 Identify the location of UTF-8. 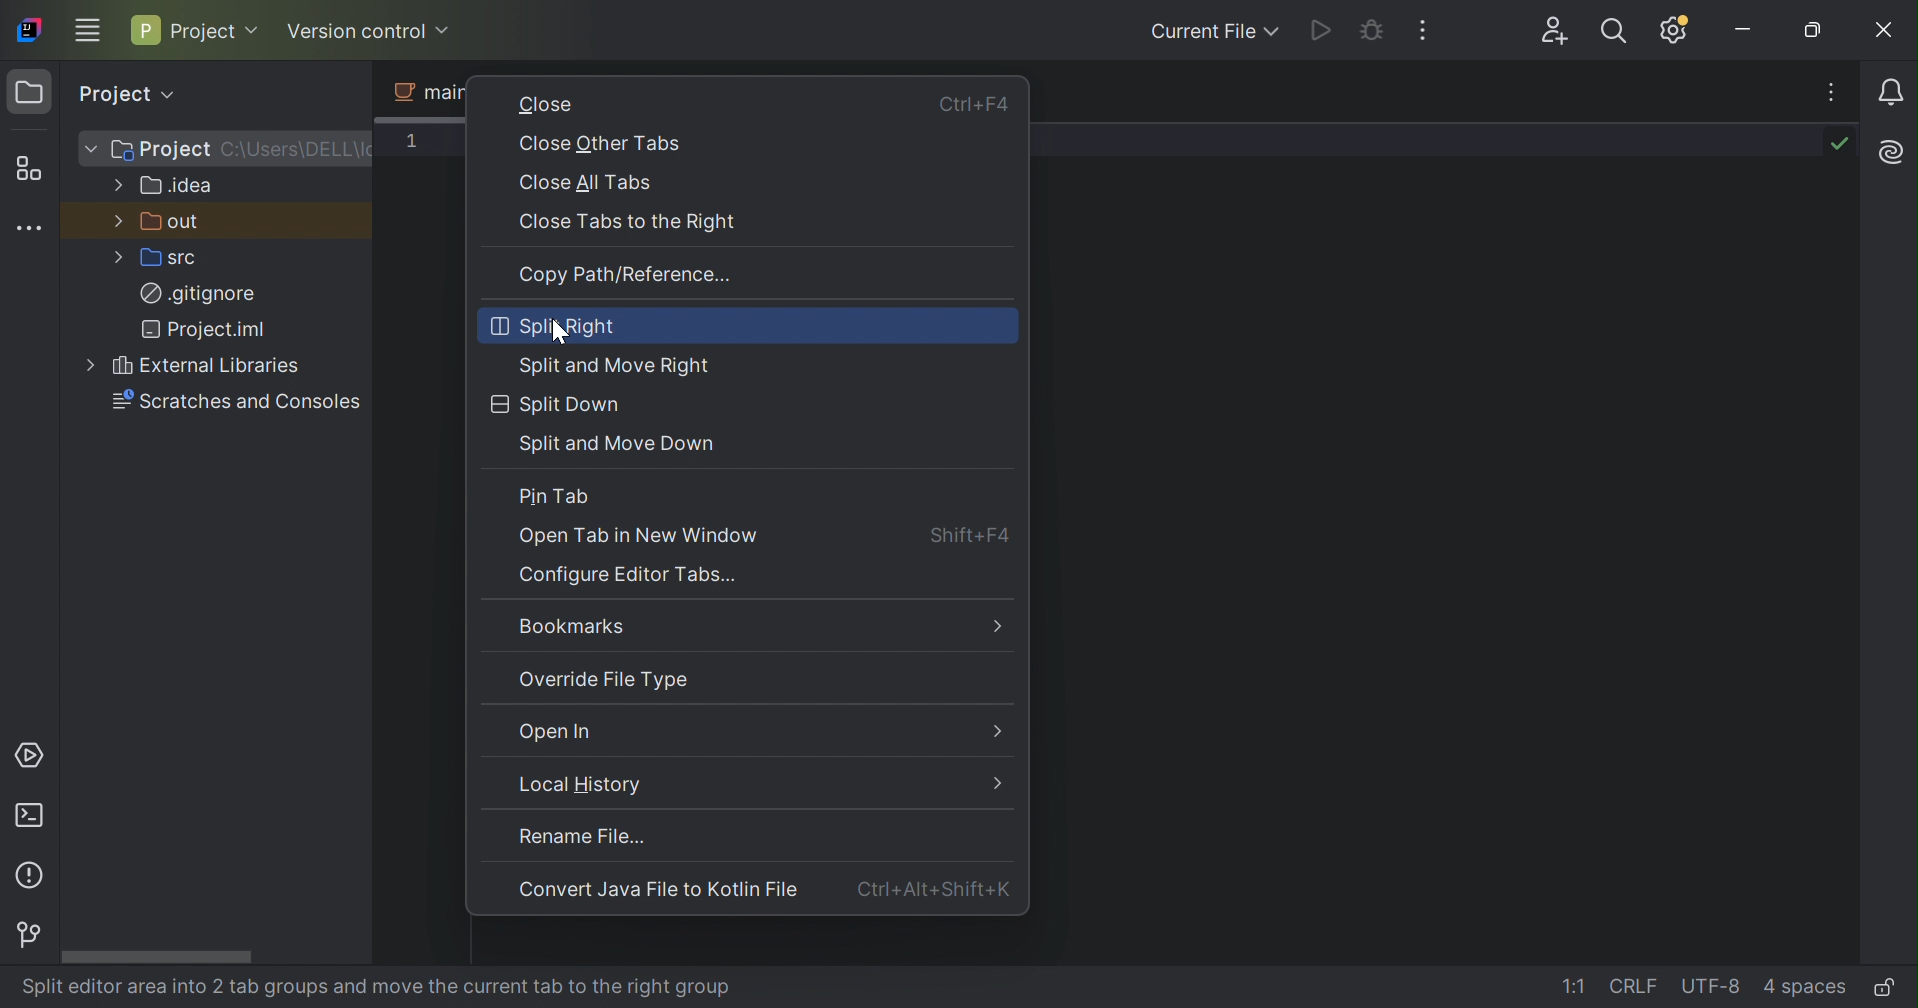
(1714, 986).